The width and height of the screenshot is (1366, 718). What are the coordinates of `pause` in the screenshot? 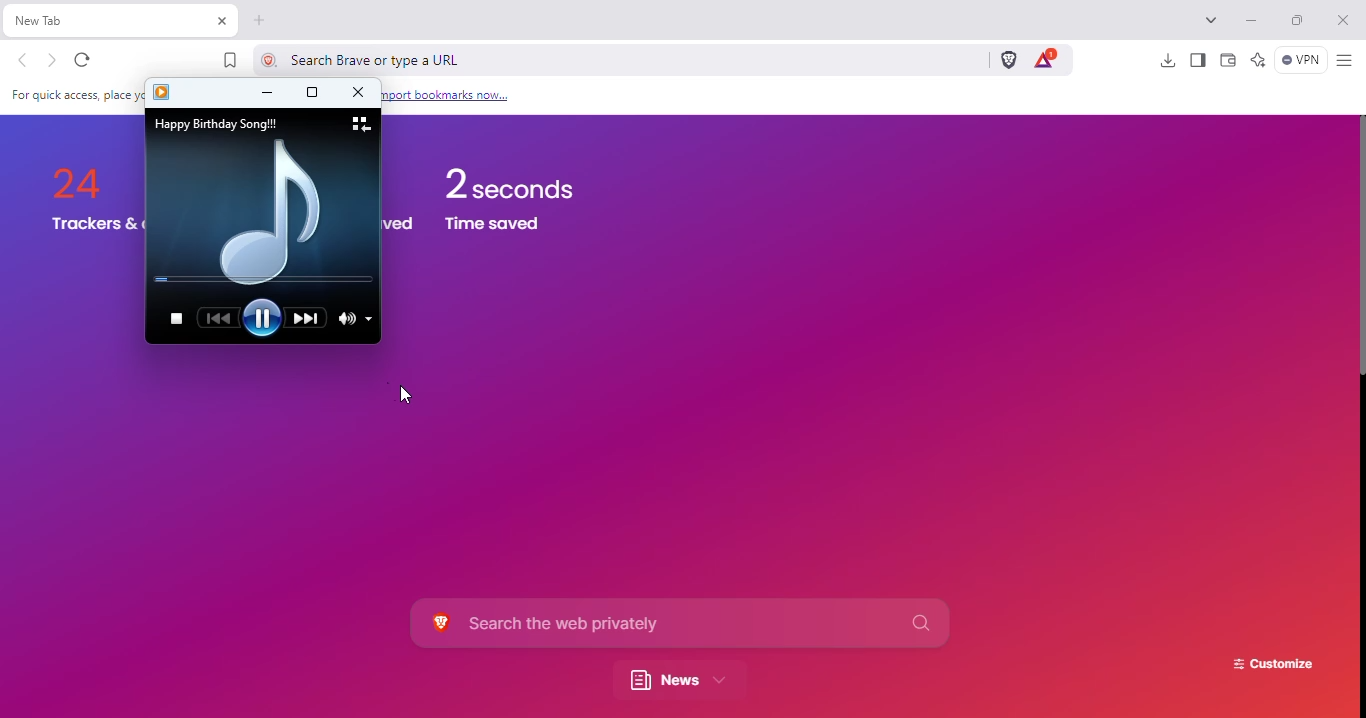 It's located at (263, 318).